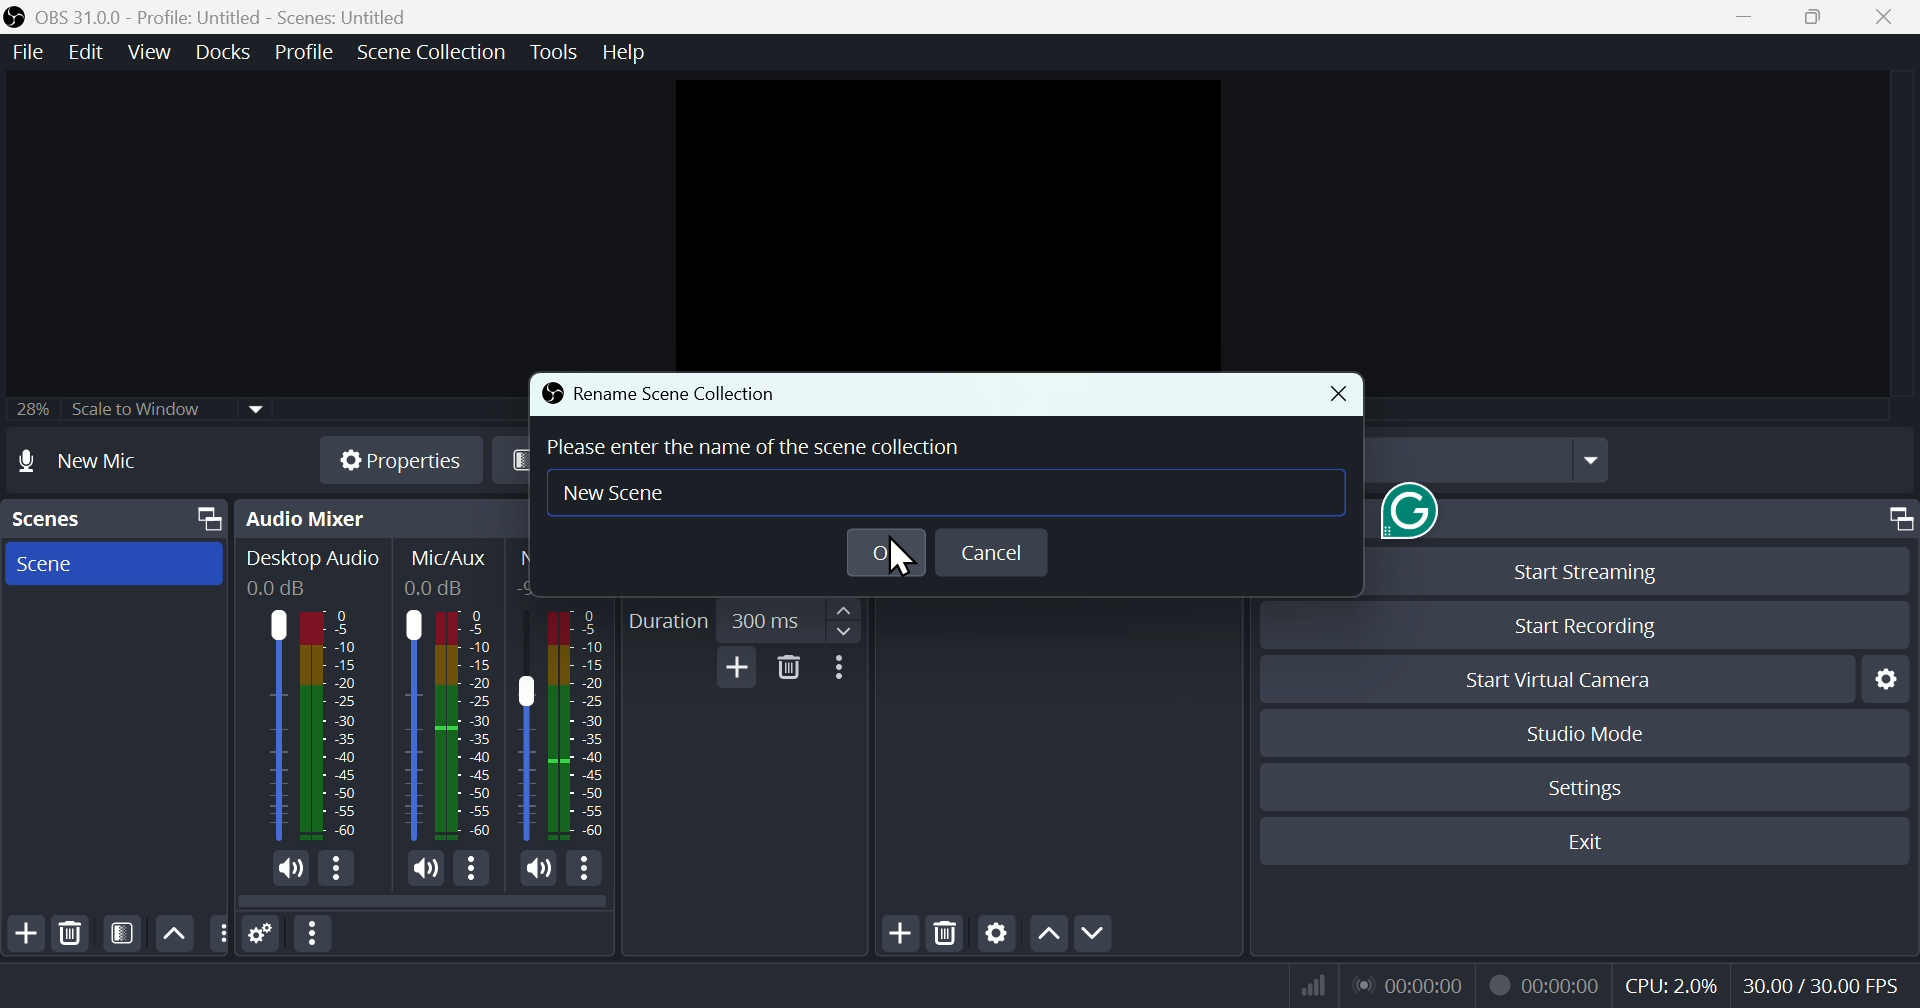 This screenshot has width=1920, height=1008. Describe the element at coordinates (392, 460) in the screenshot. I see `Properties` at that location.